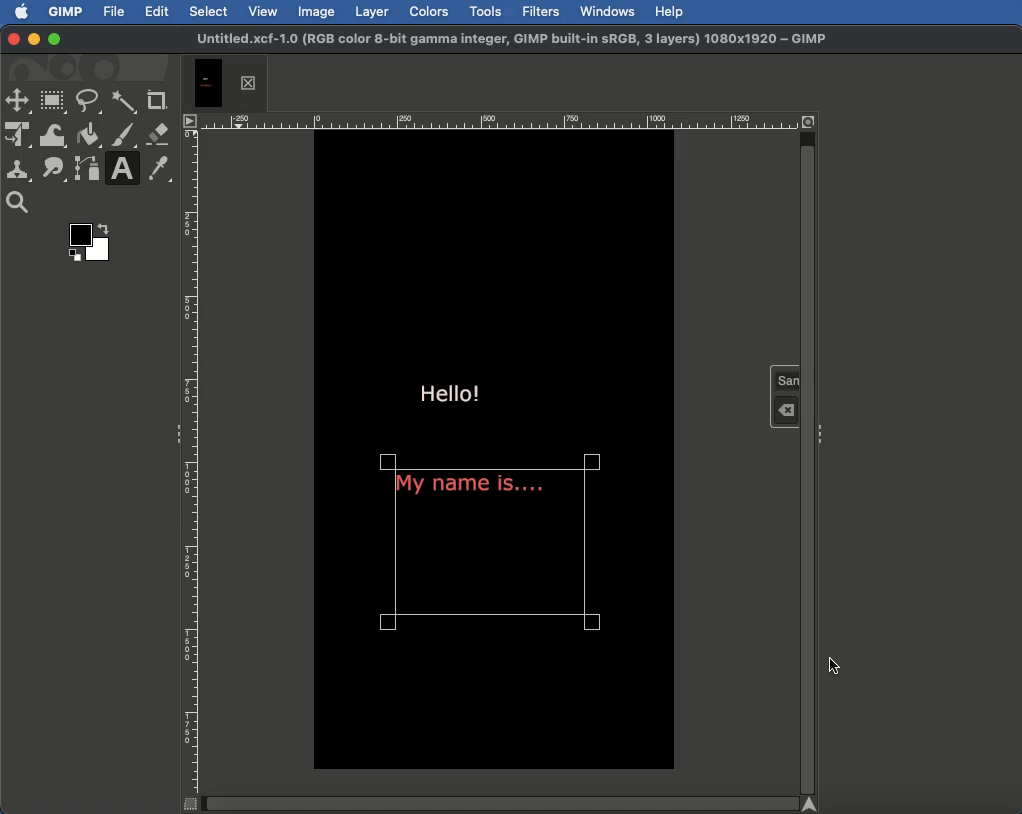 This screenshot has width=1022, height=814. I want to click on Tools, so click(484, 10).